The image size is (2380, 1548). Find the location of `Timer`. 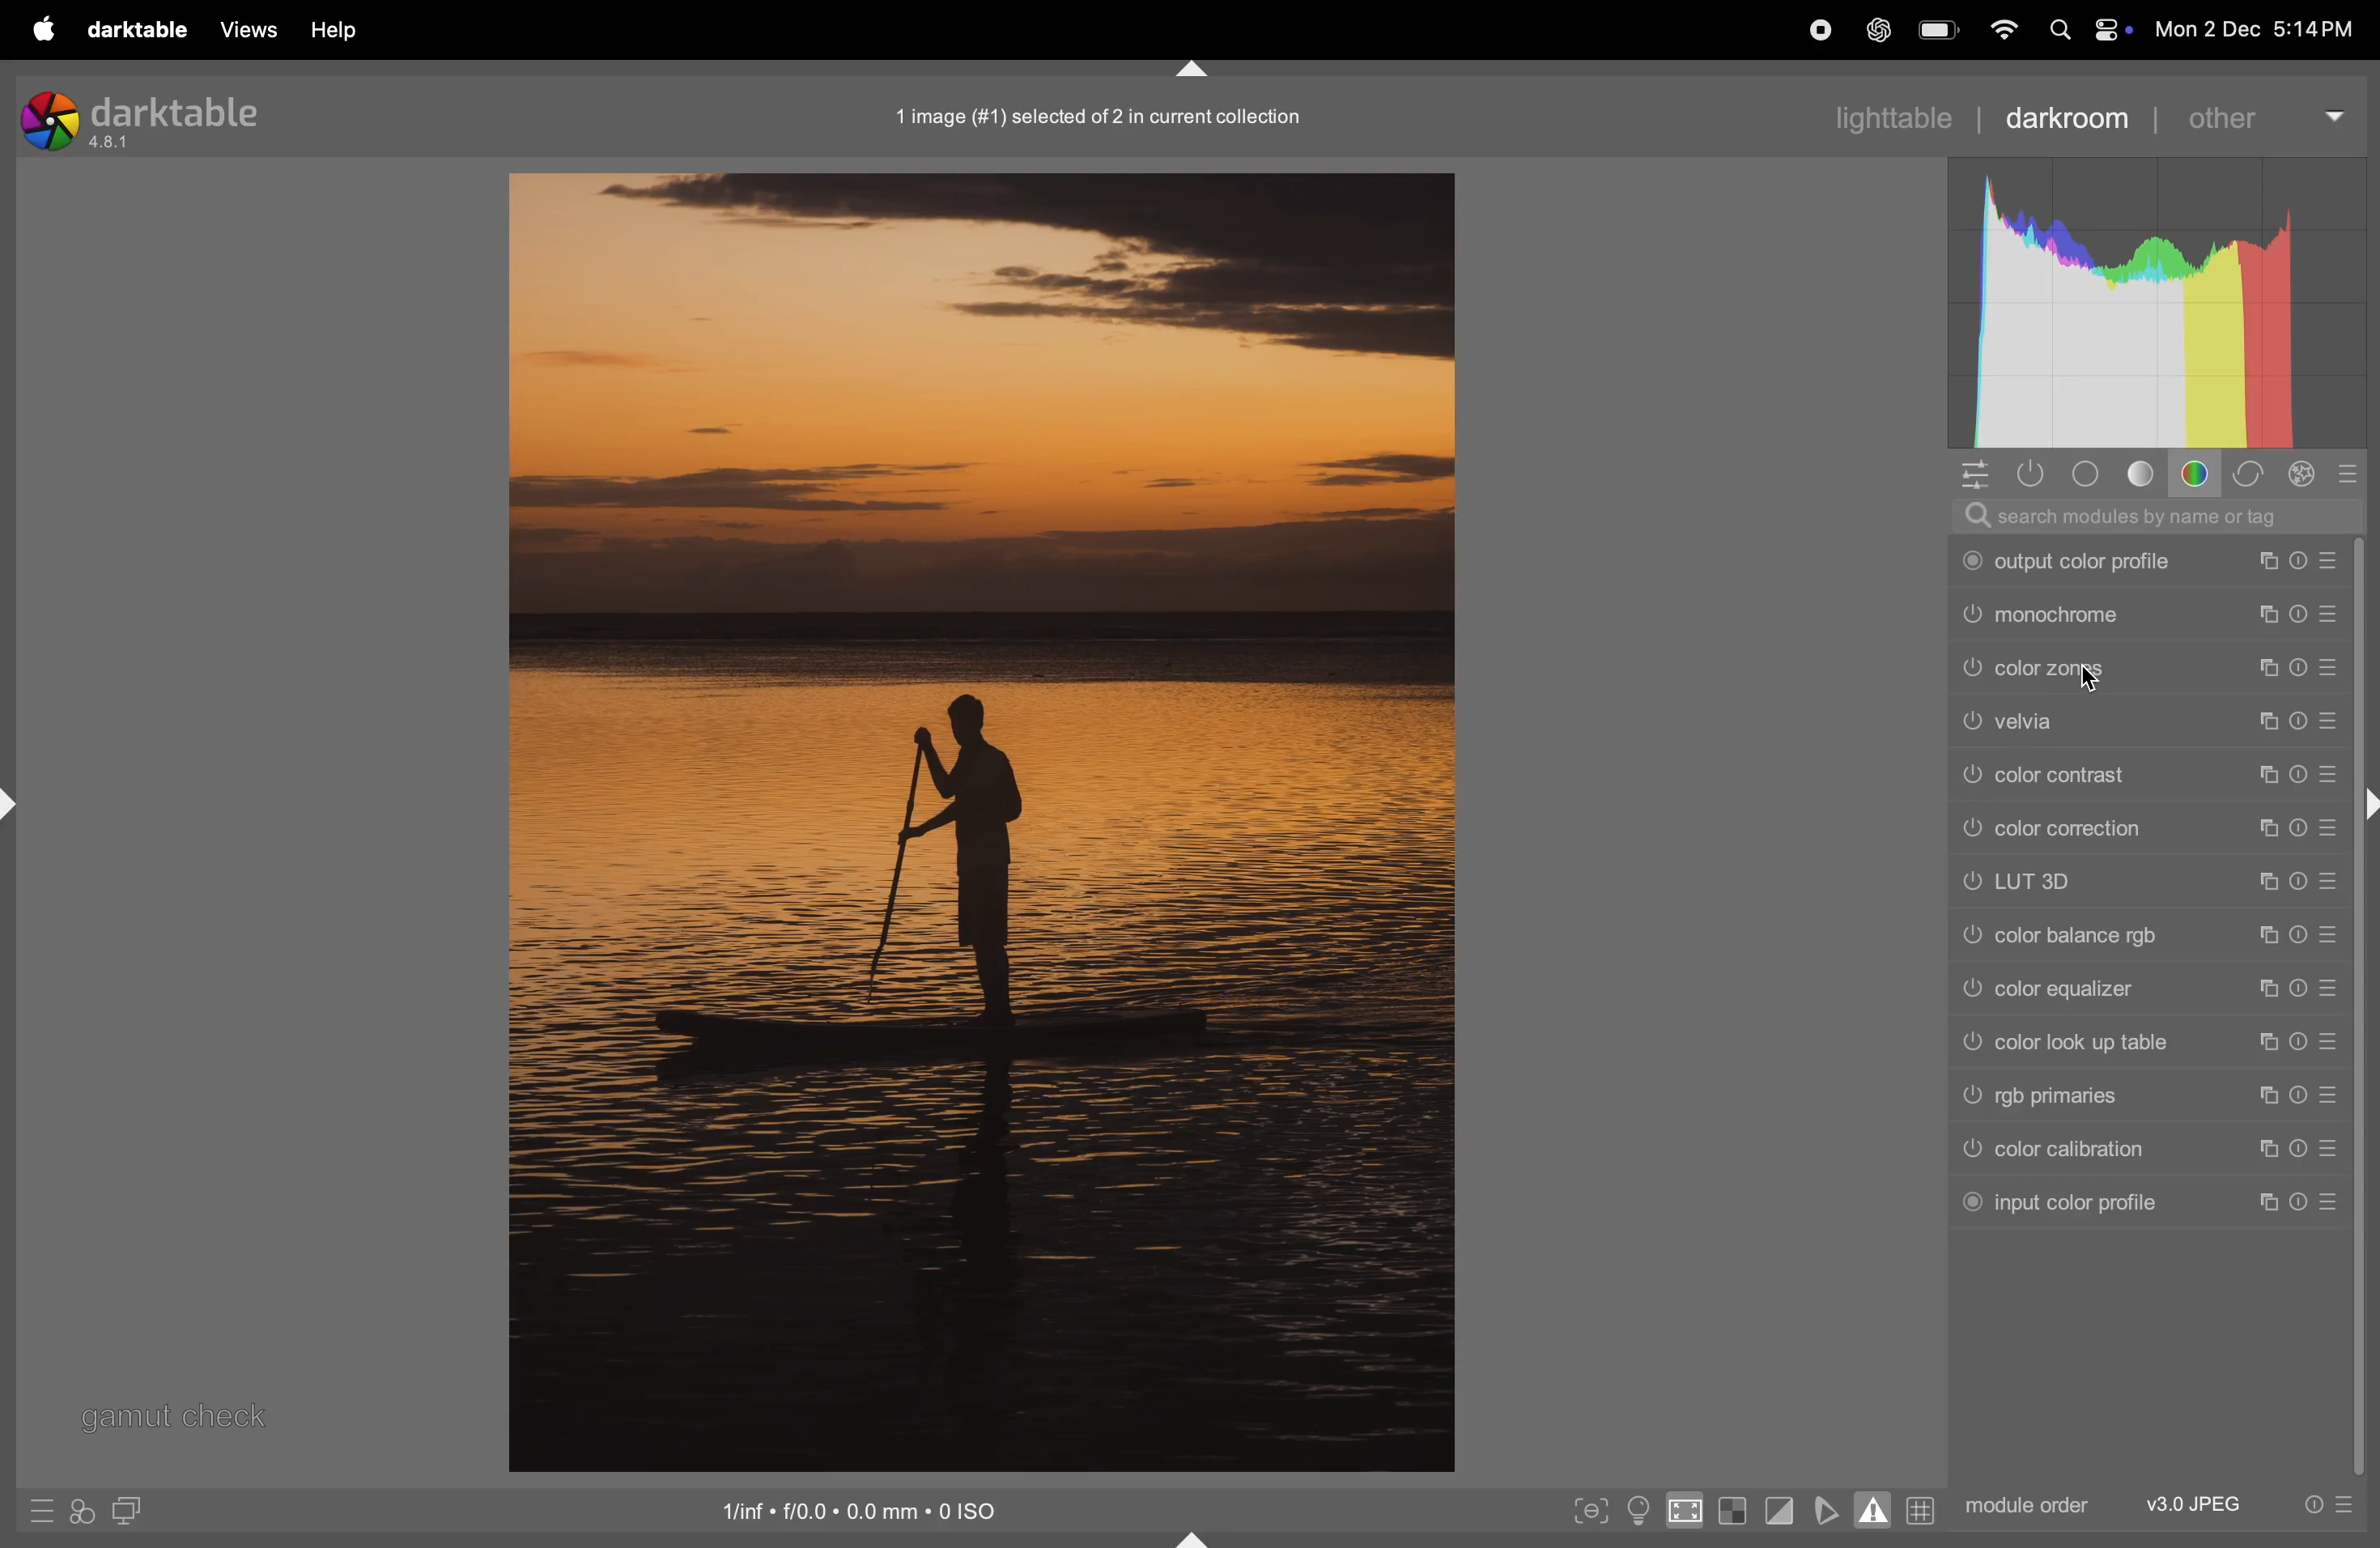

Timer is located at coordinates (2328, 613).